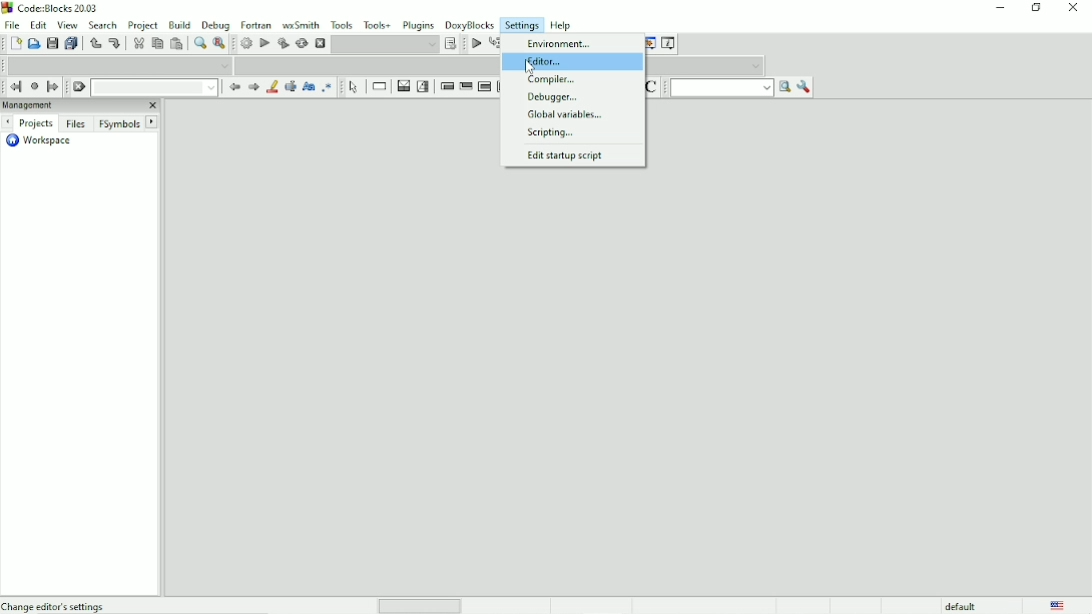 This screenshot has height=614, width=1092. I want to click on Show the select target dialog , so click(455, 44).